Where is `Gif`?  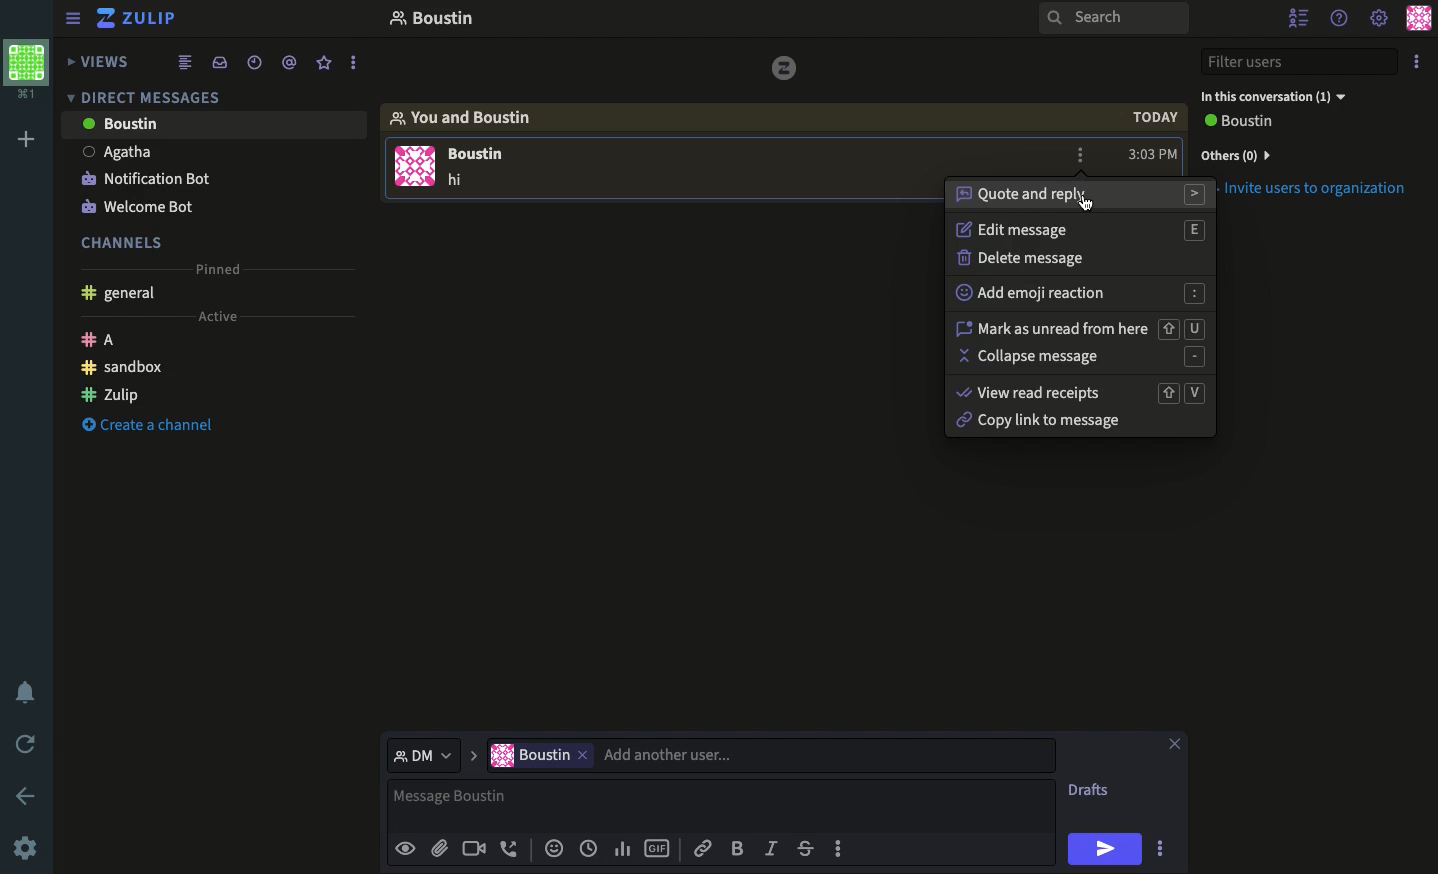
Gif is located at coordinates (658, 849).